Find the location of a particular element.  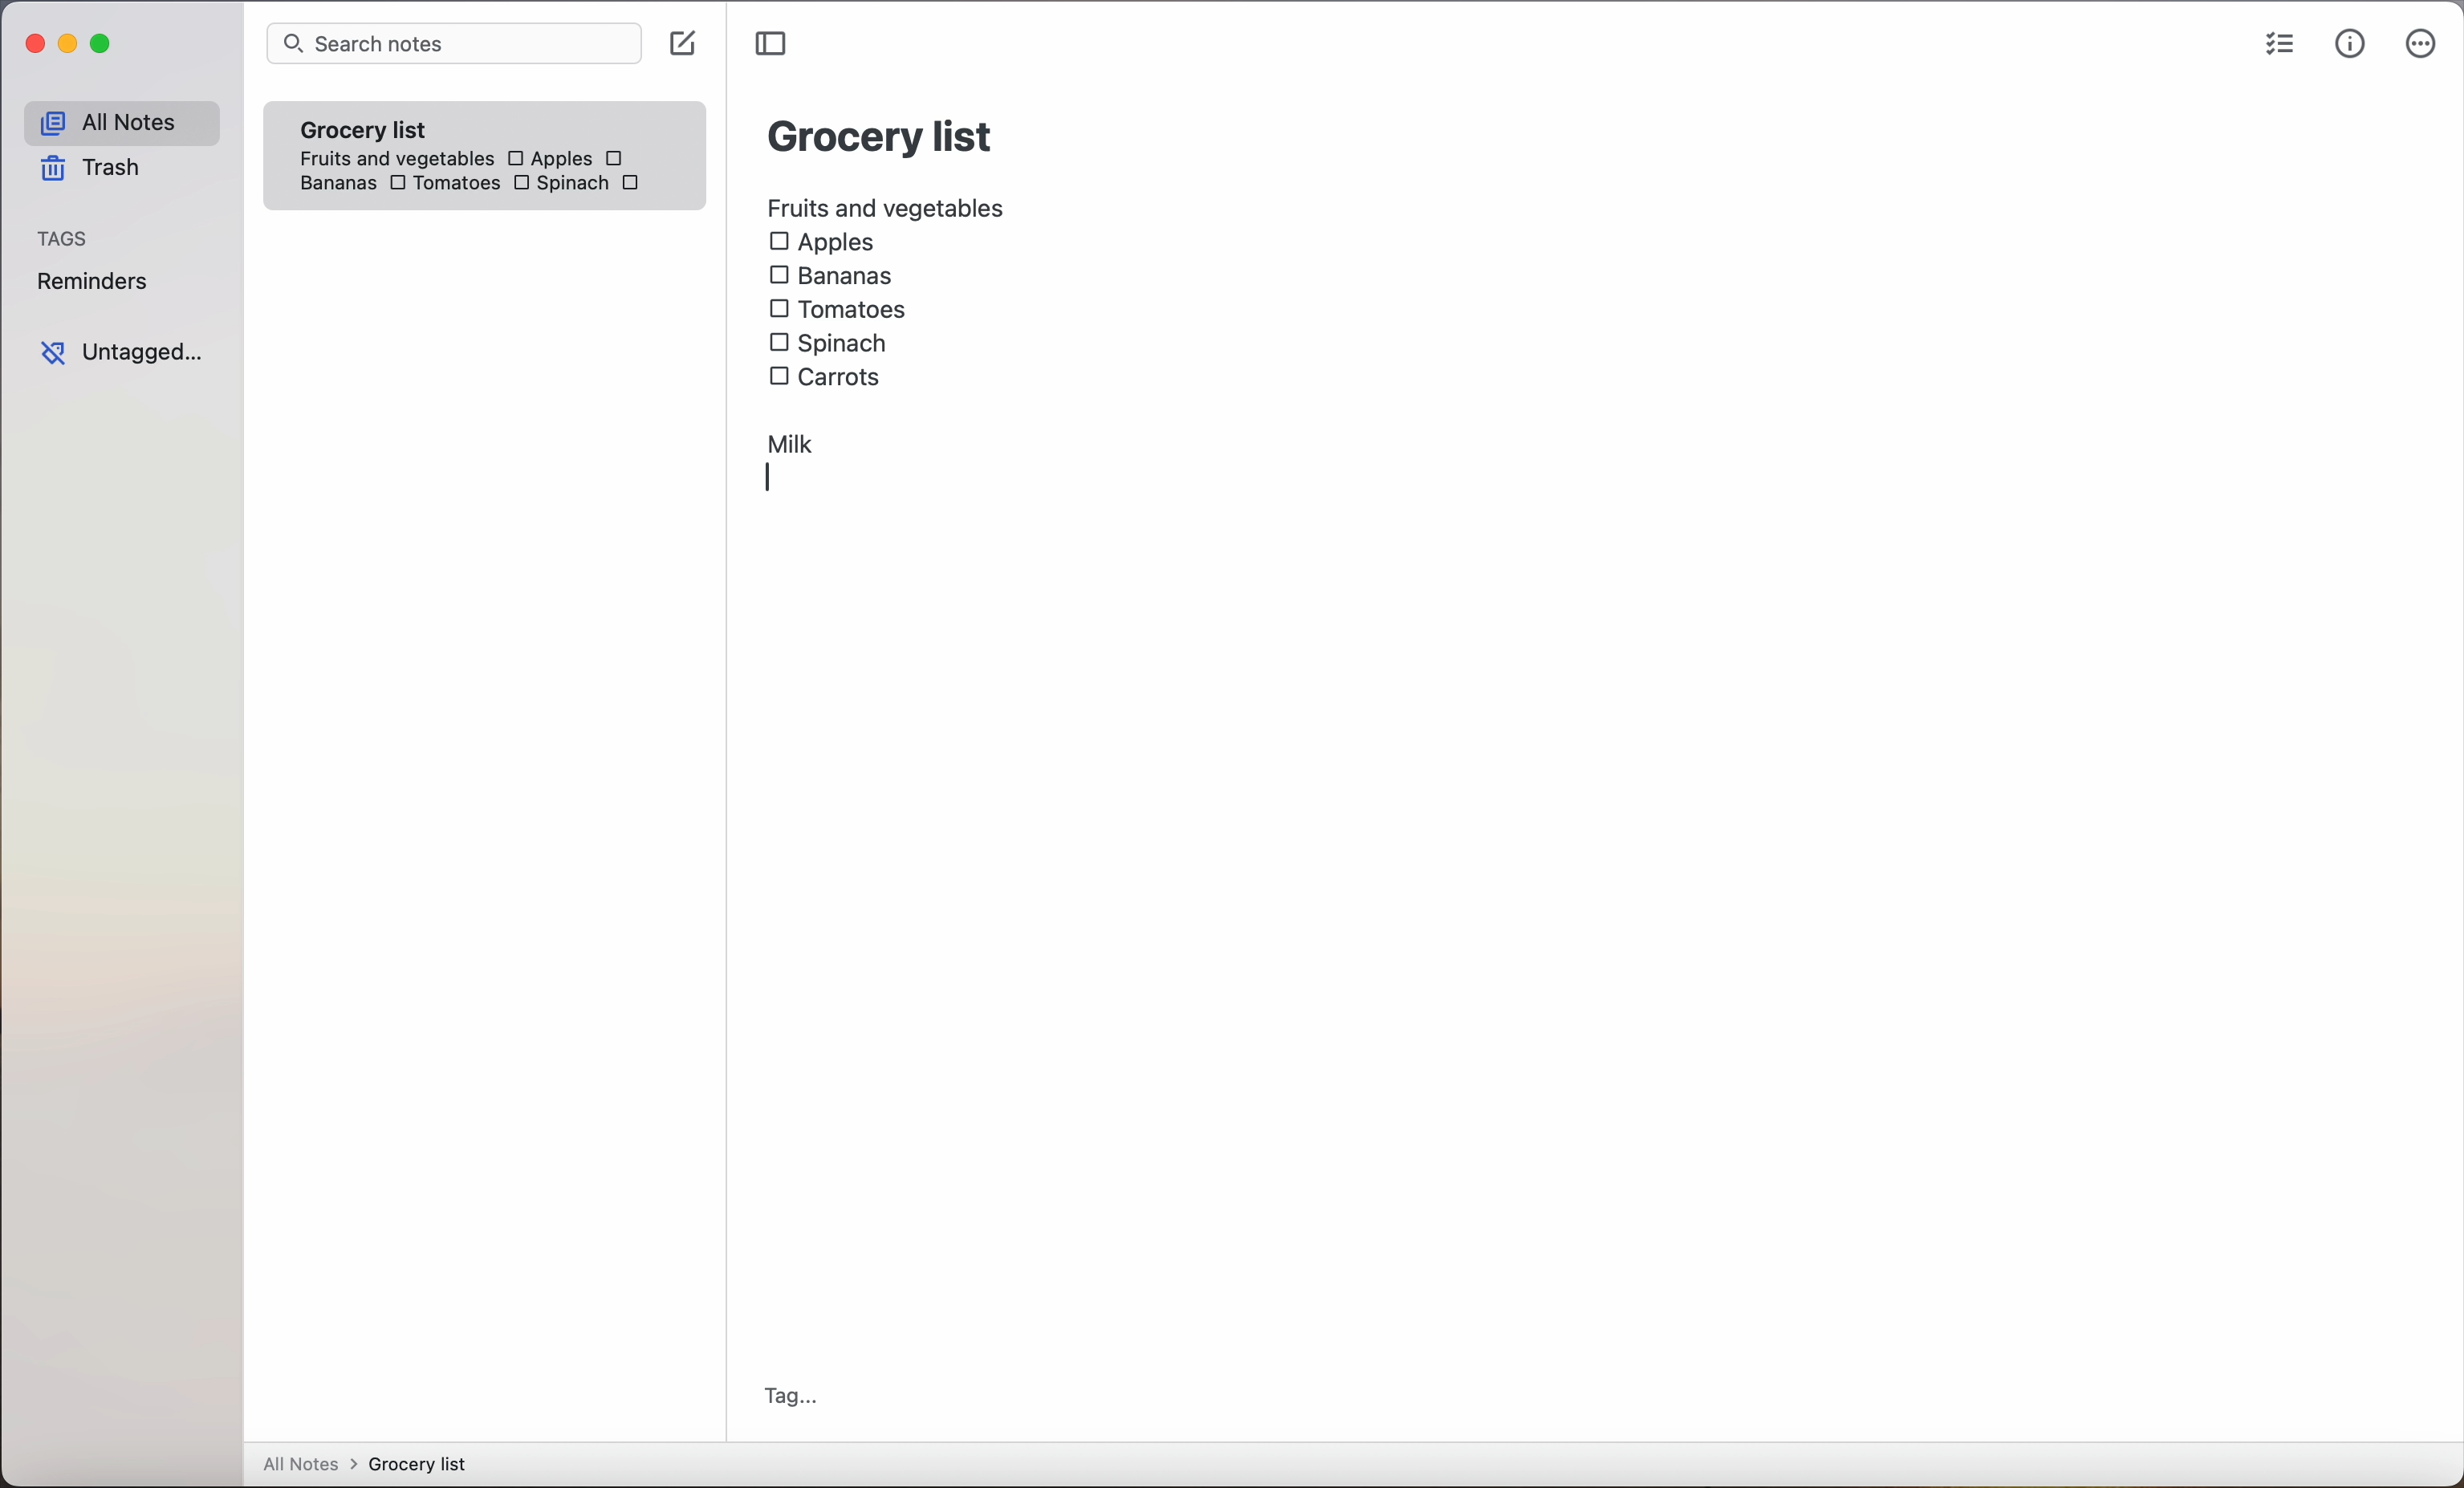

metrics is located at coordinates (2350, 45).